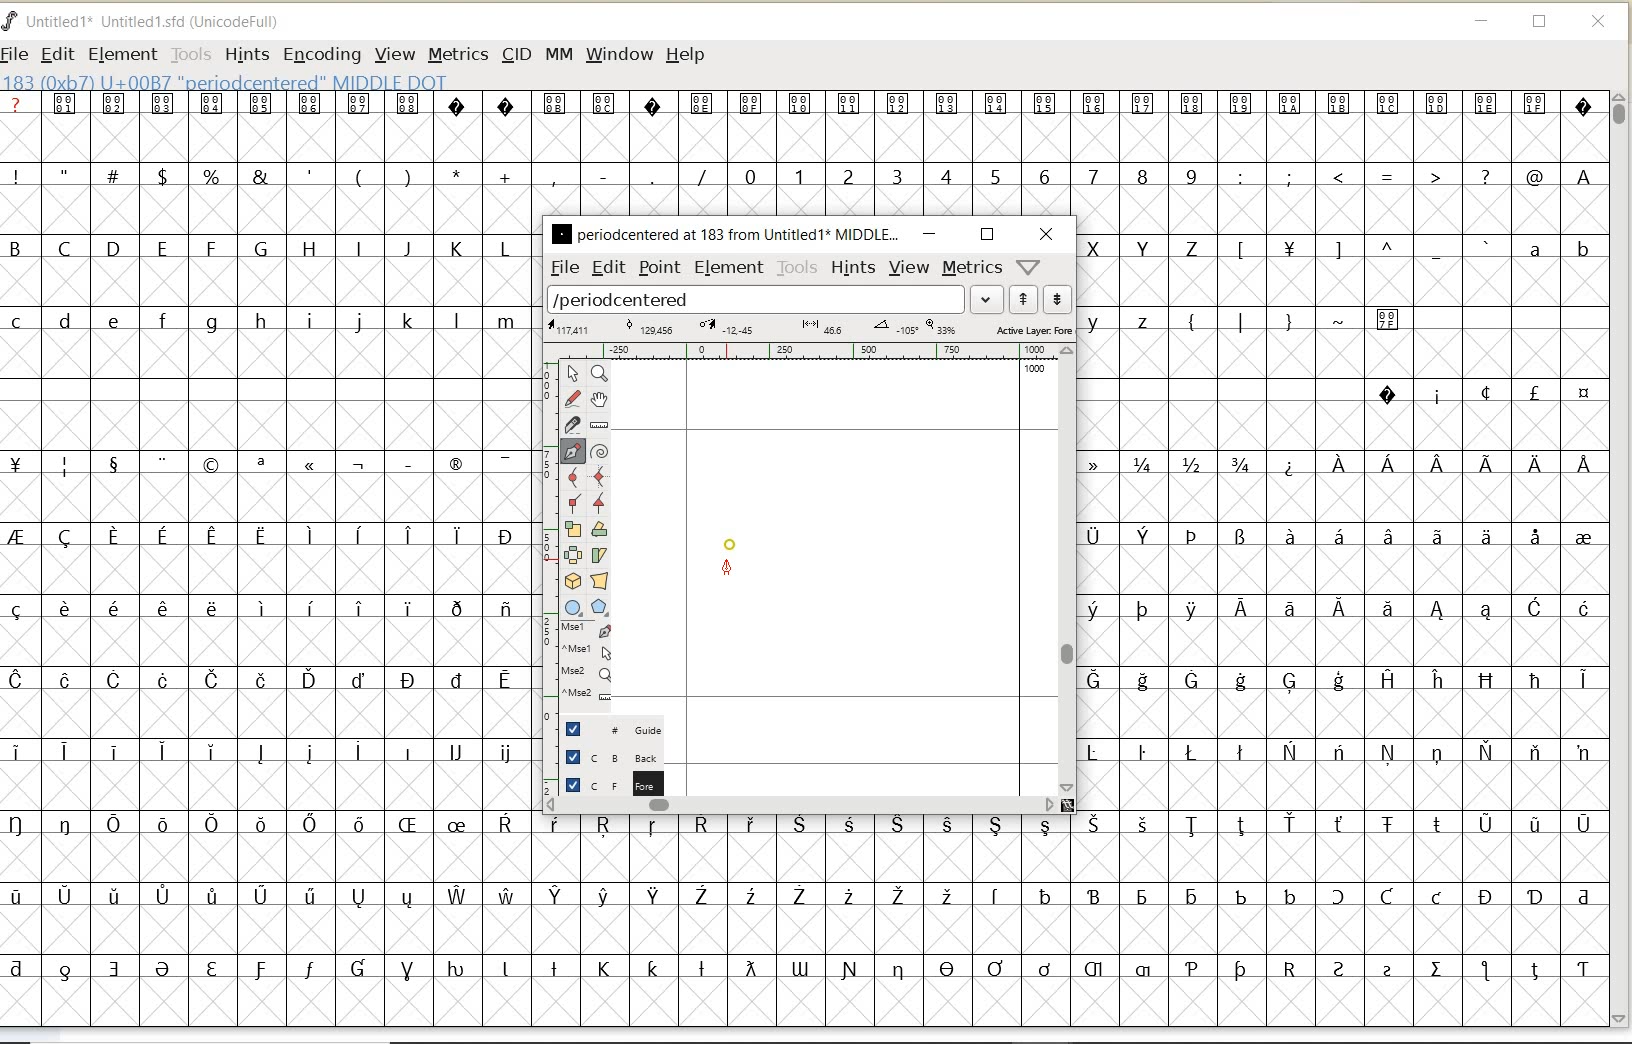 The height and width of the screenshot is (1044, 1632). I want to click on expand, so click(987, 298).